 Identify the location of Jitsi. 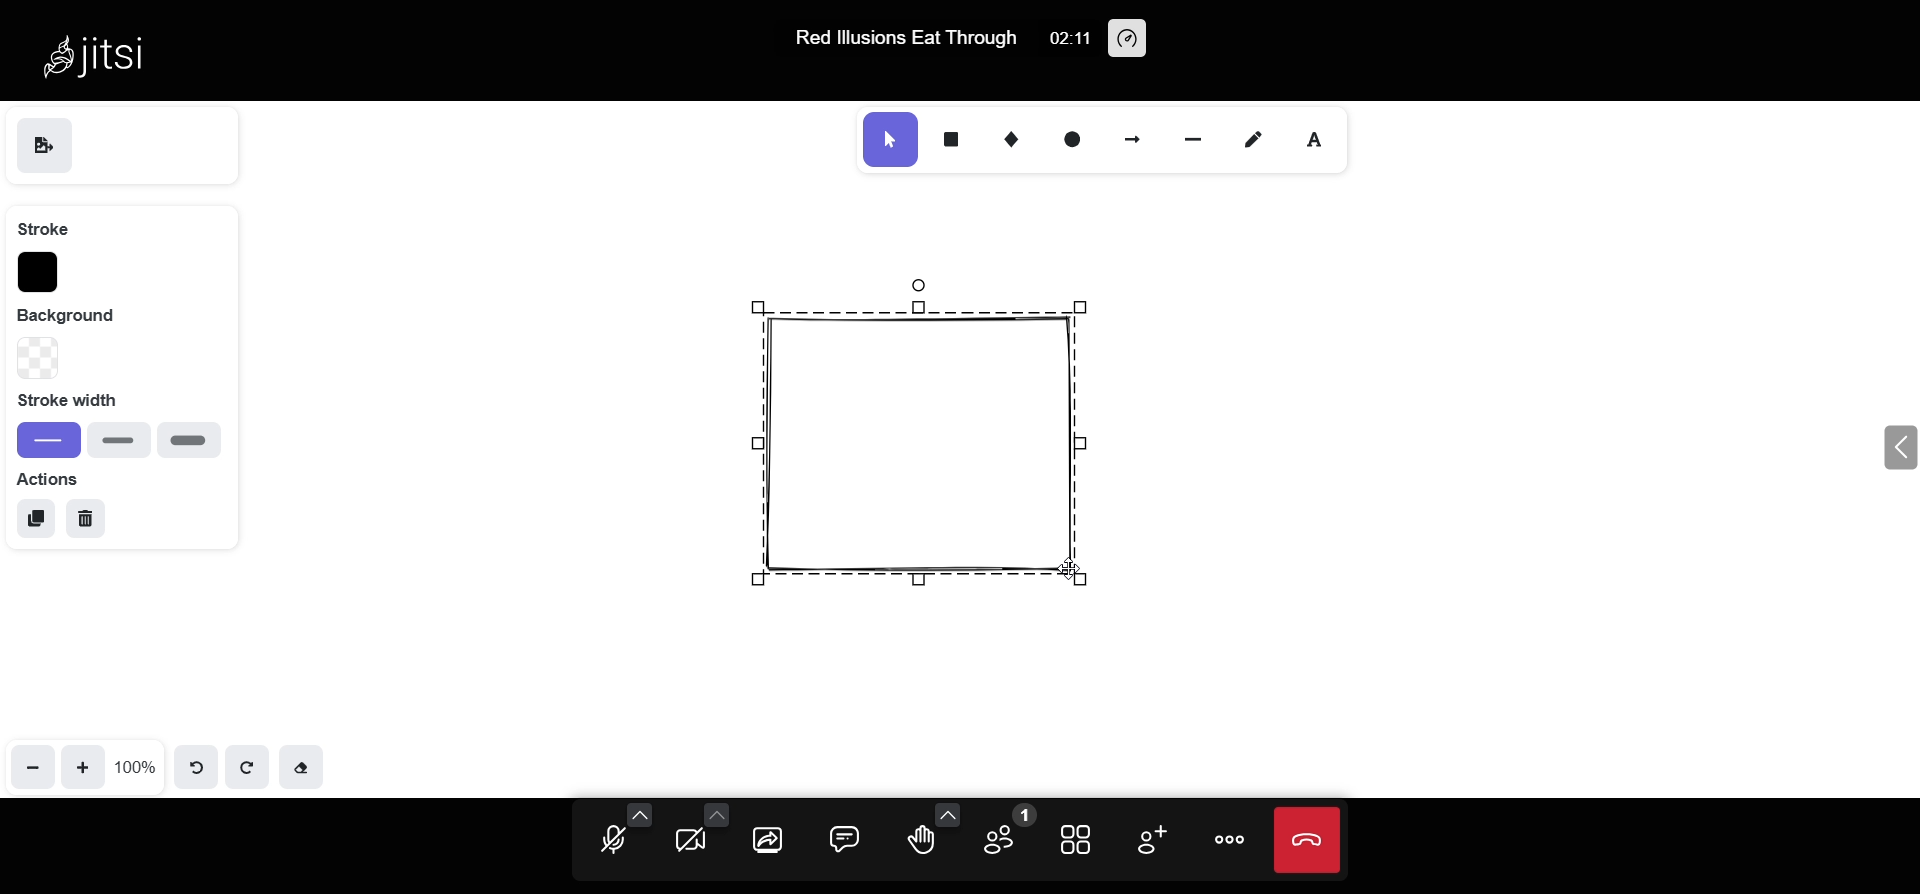
(102, 54).